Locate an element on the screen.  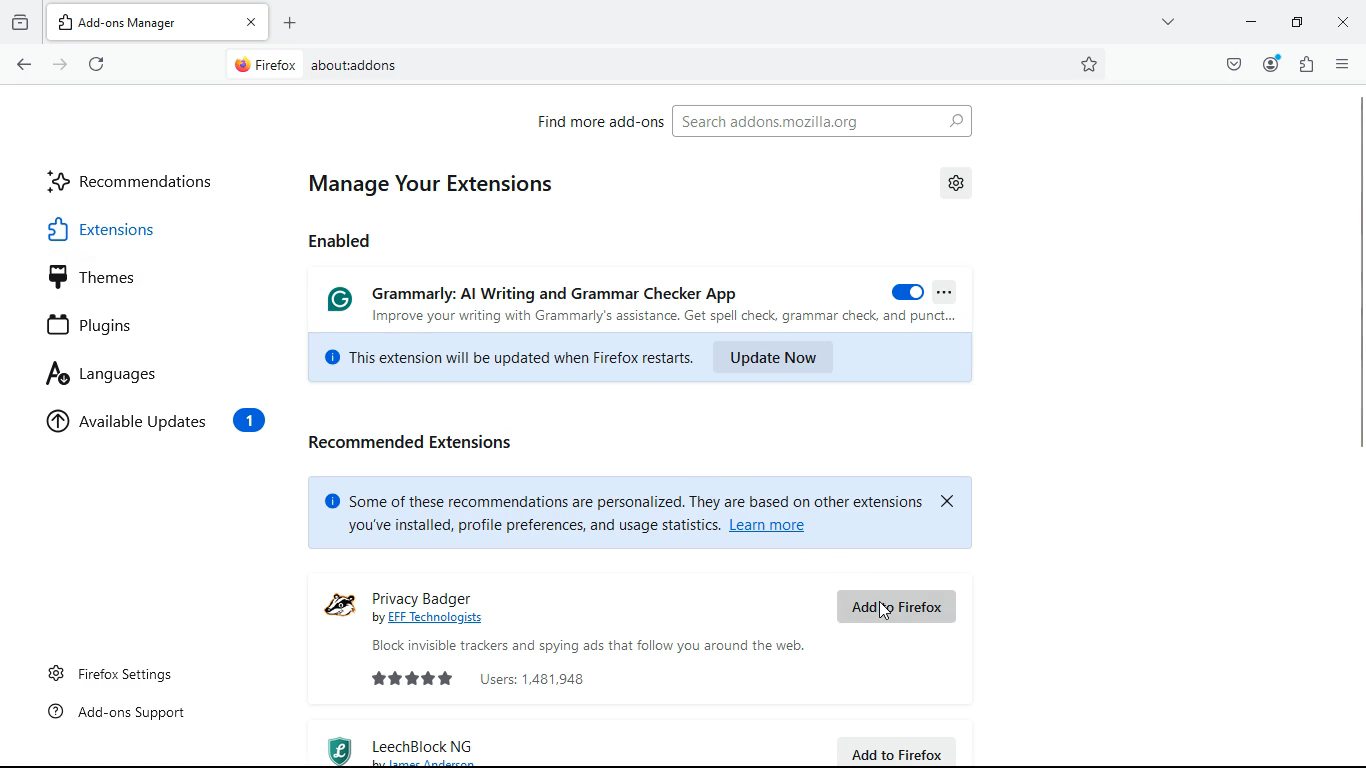
settings is located at coordinates (958, 183).